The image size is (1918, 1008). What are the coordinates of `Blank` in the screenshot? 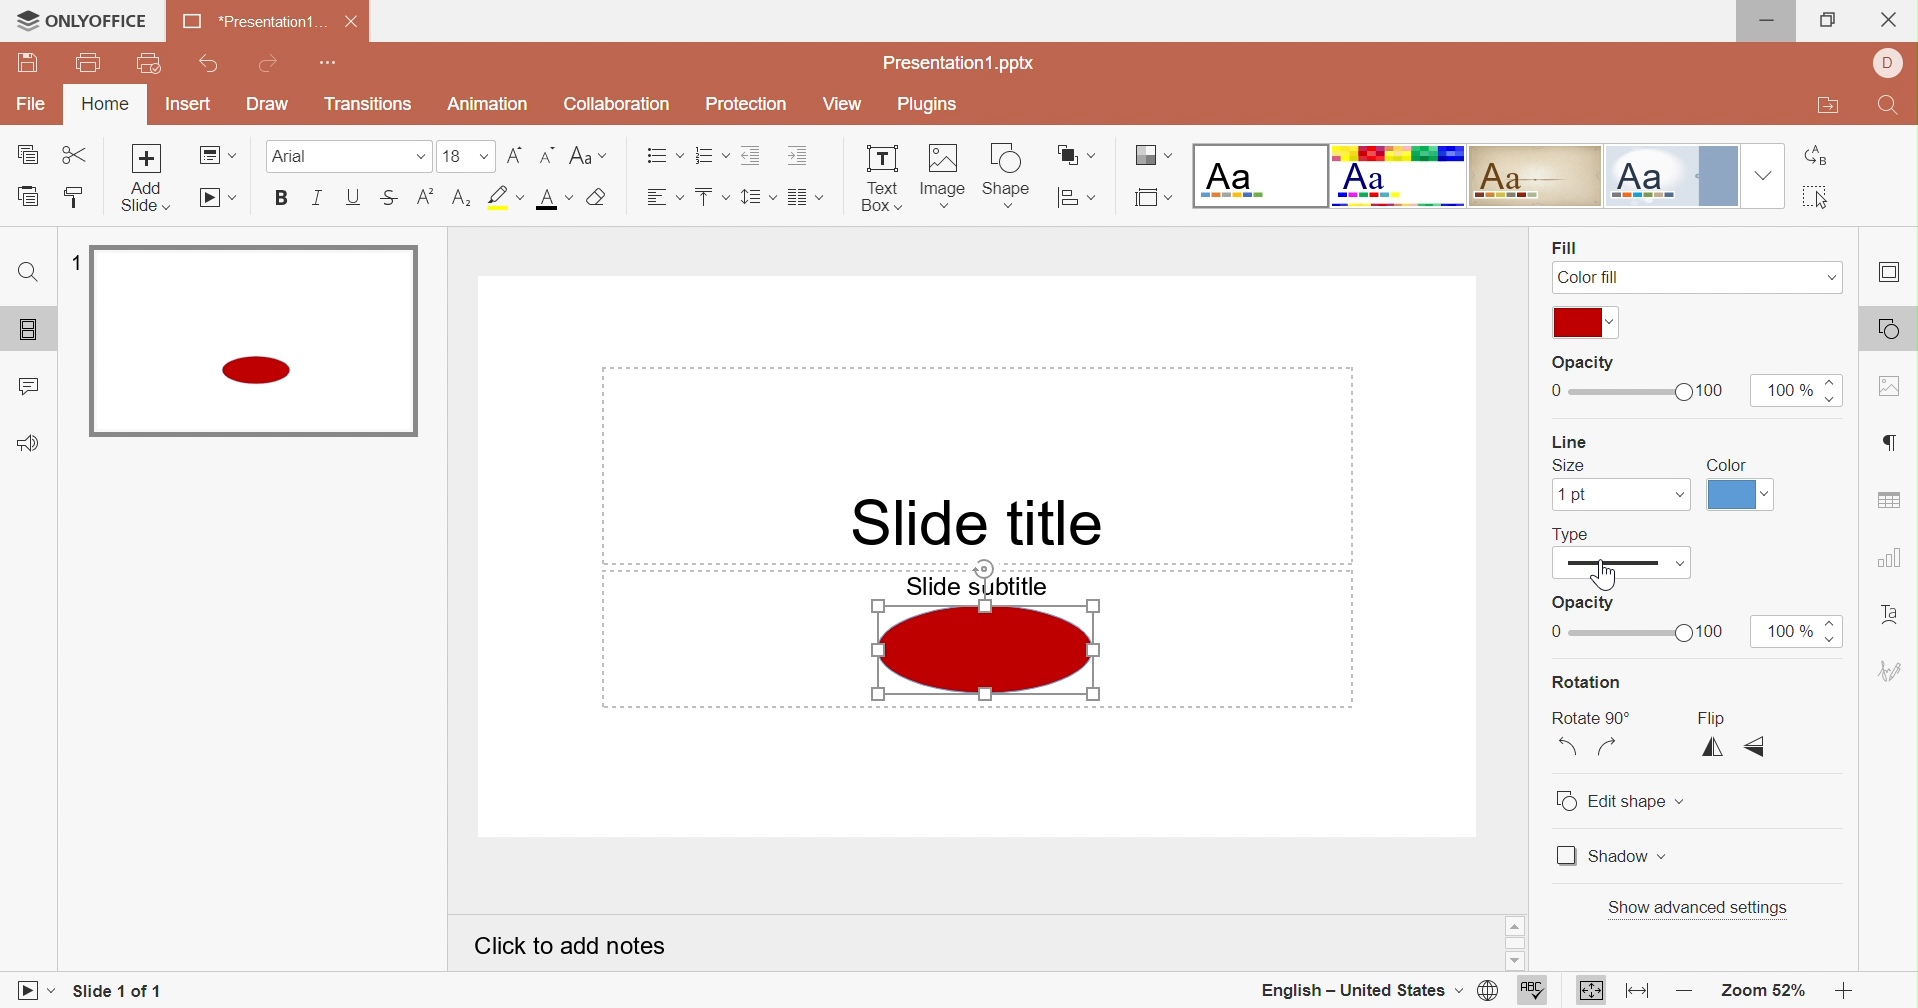 It's located at (1258, 175).